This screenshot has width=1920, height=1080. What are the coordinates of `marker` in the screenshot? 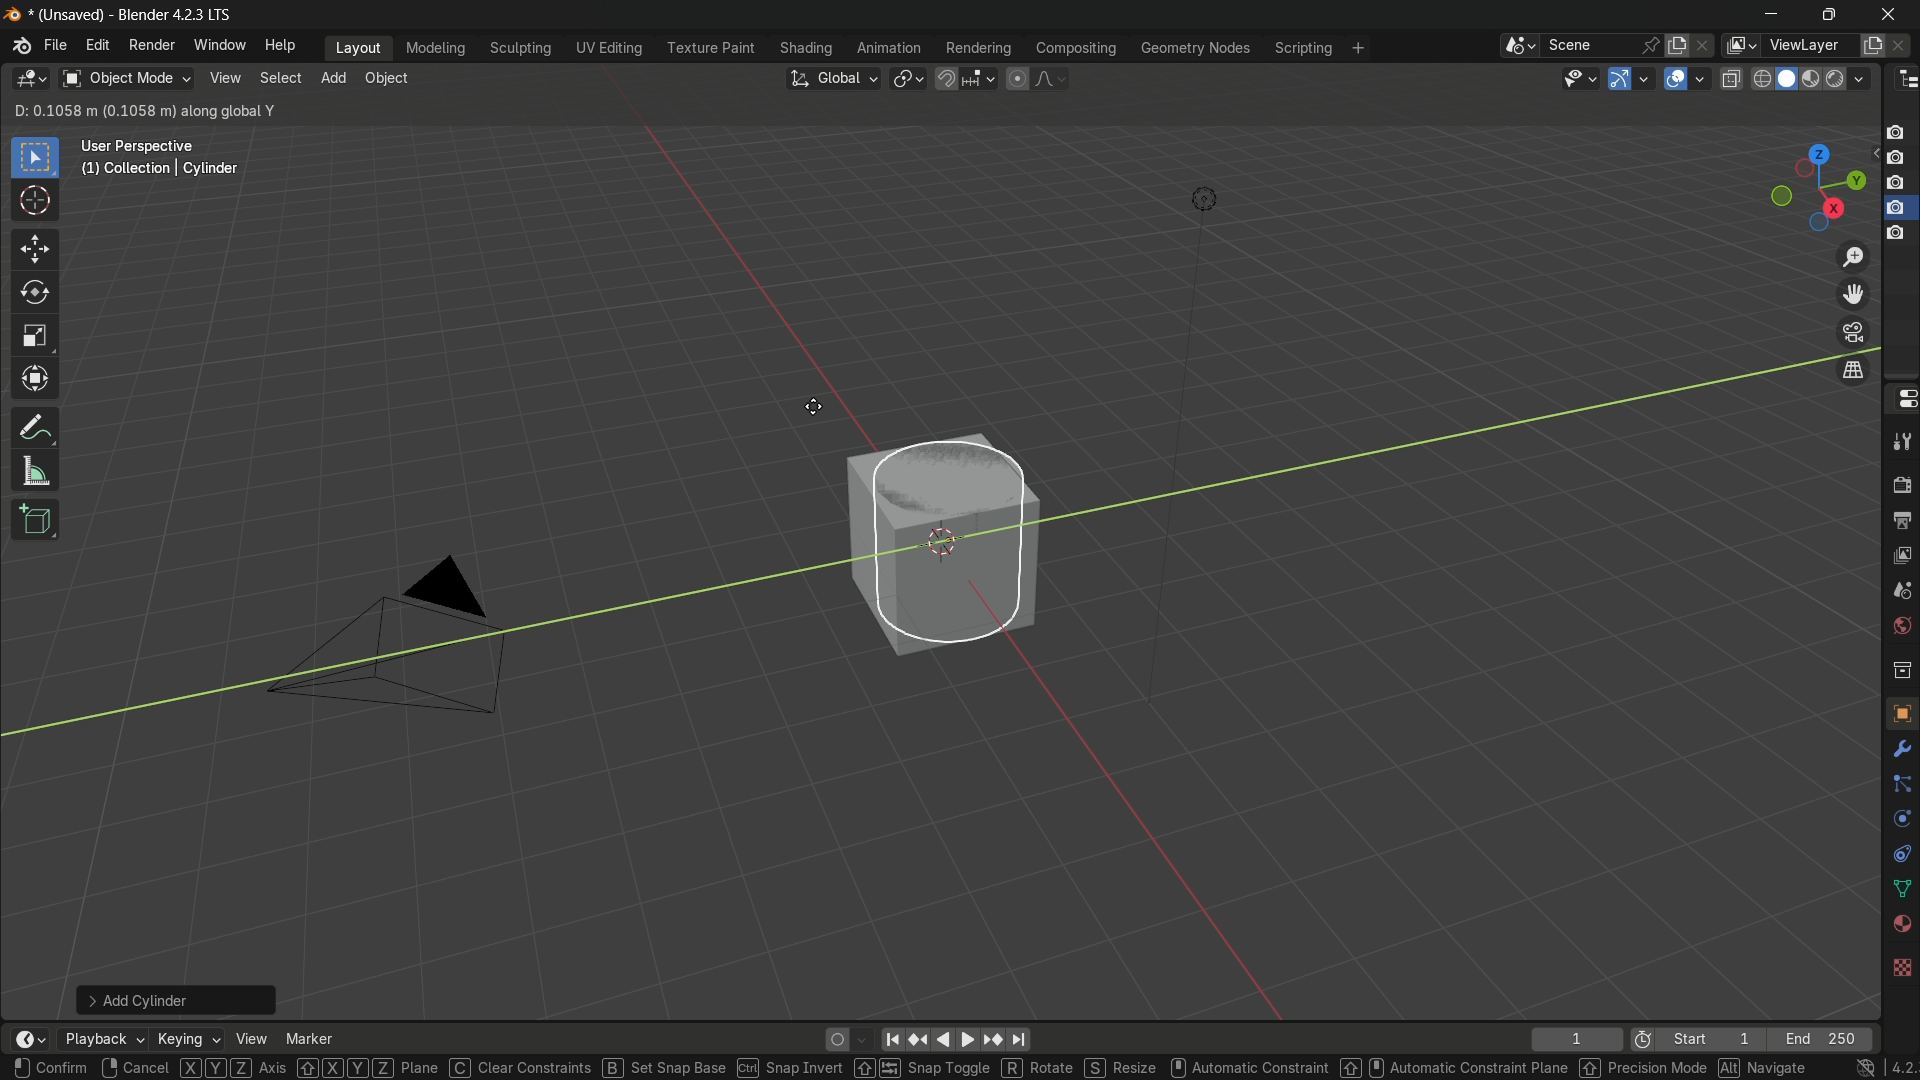 It's located at (311, 1038).